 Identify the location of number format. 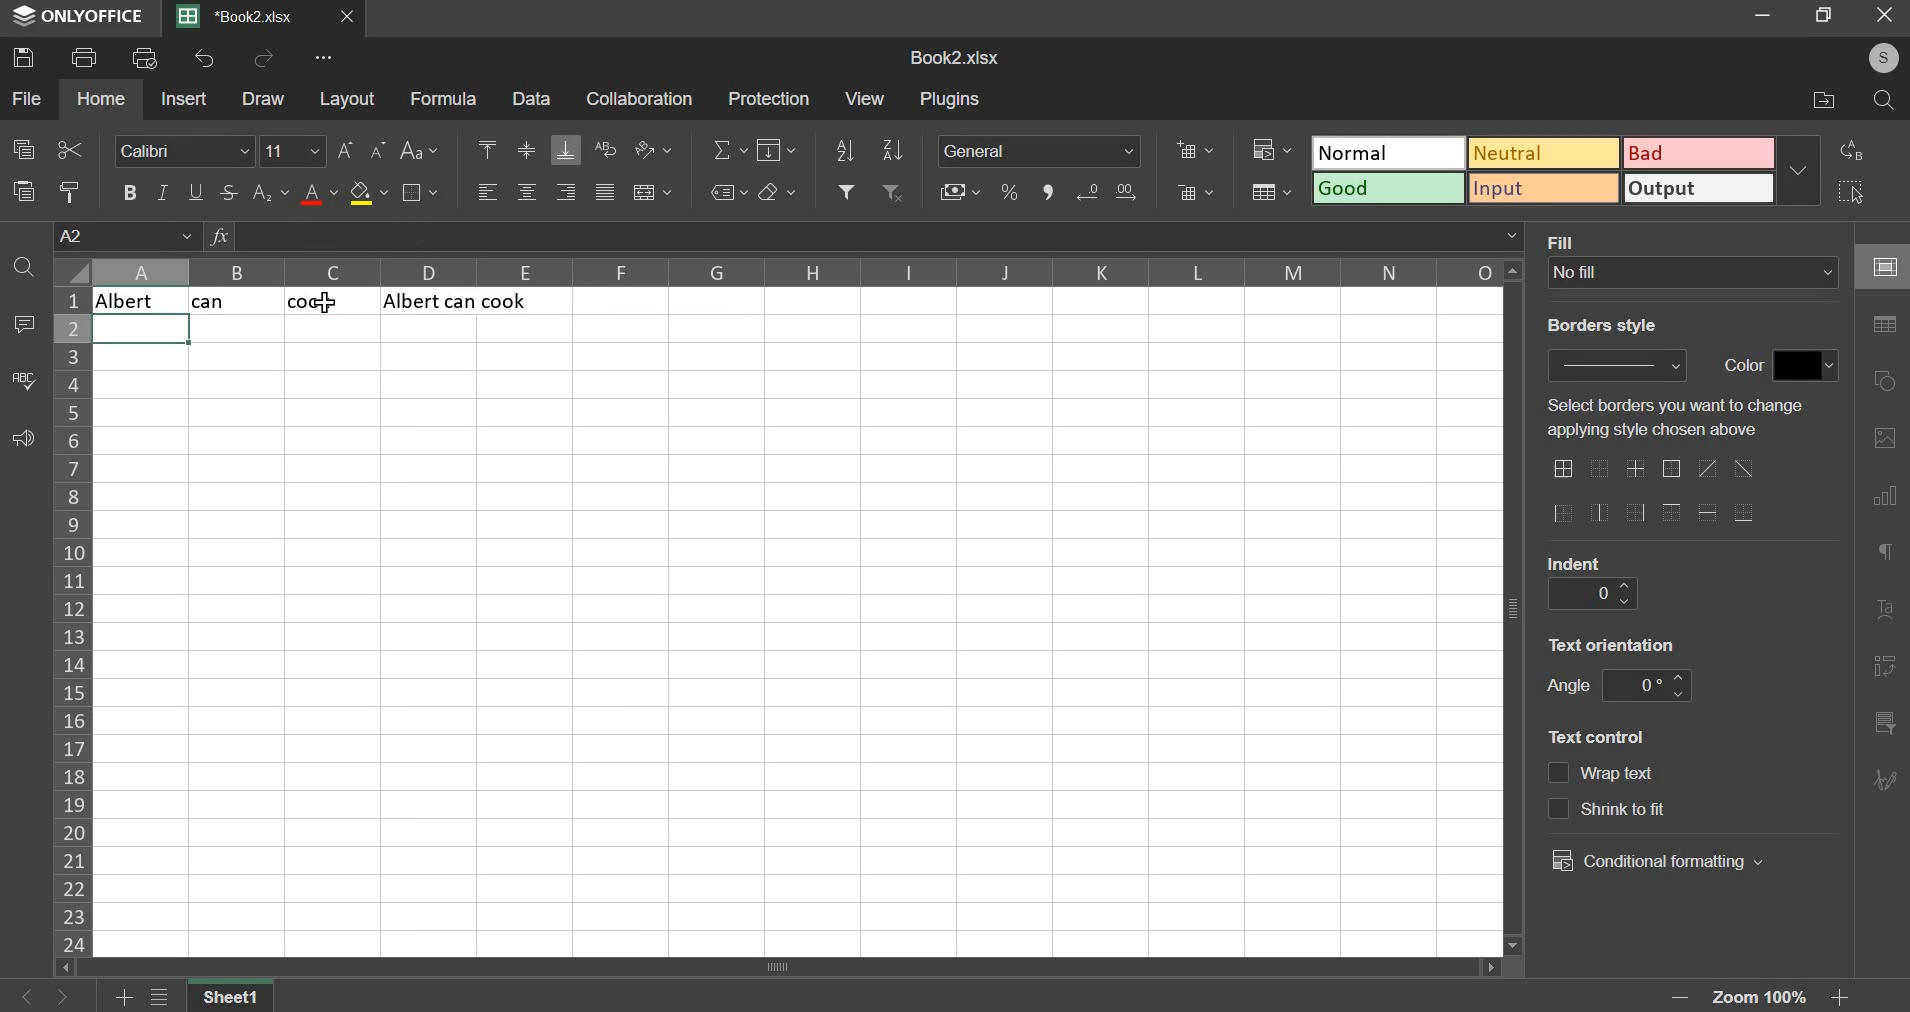
(1039, 148).